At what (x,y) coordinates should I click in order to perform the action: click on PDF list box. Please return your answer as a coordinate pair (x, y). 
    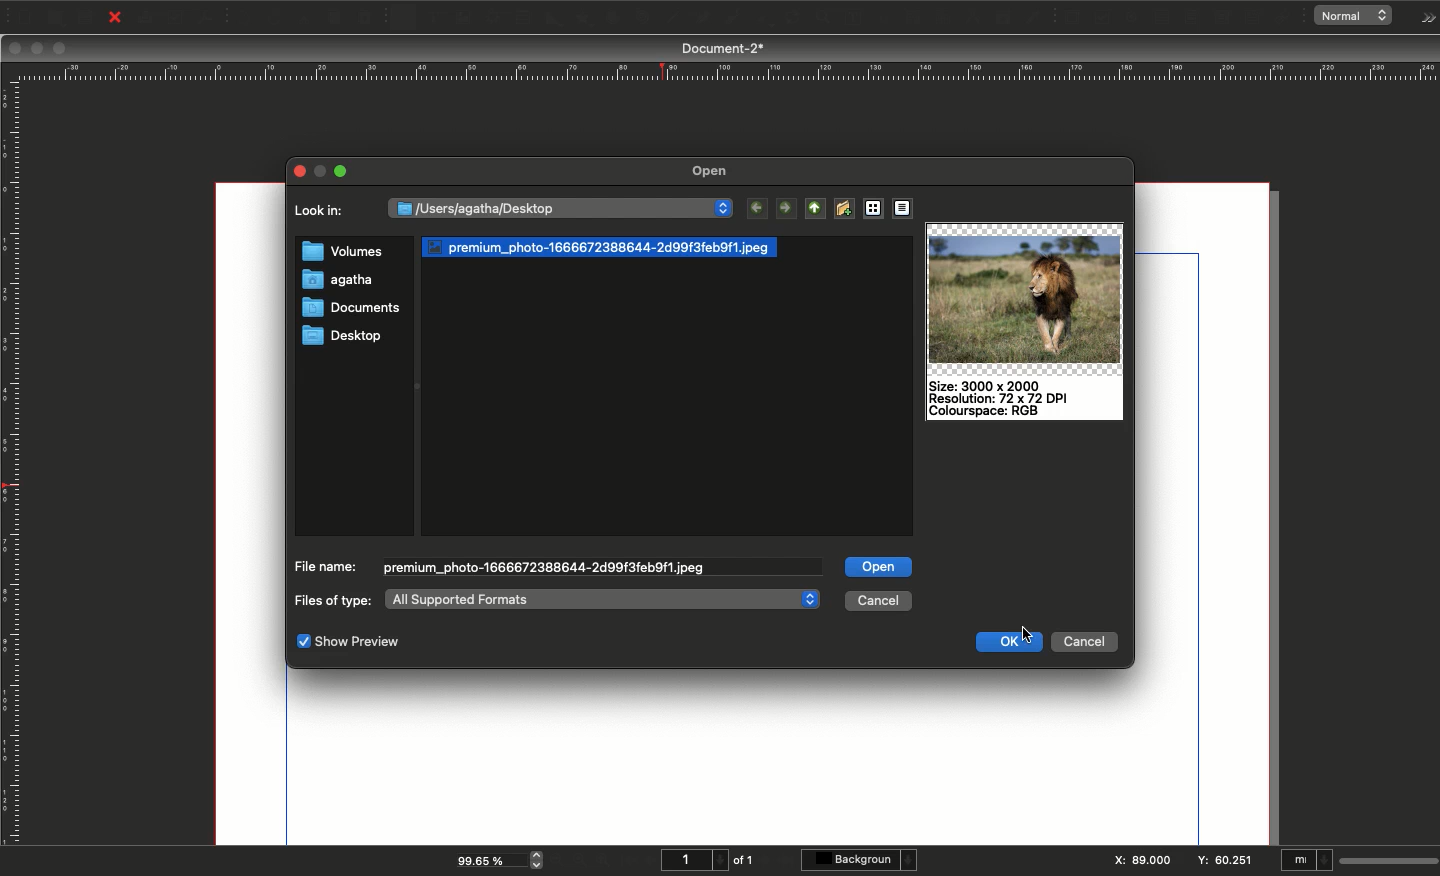
    Looking at the image, I should click on (1223, 18).